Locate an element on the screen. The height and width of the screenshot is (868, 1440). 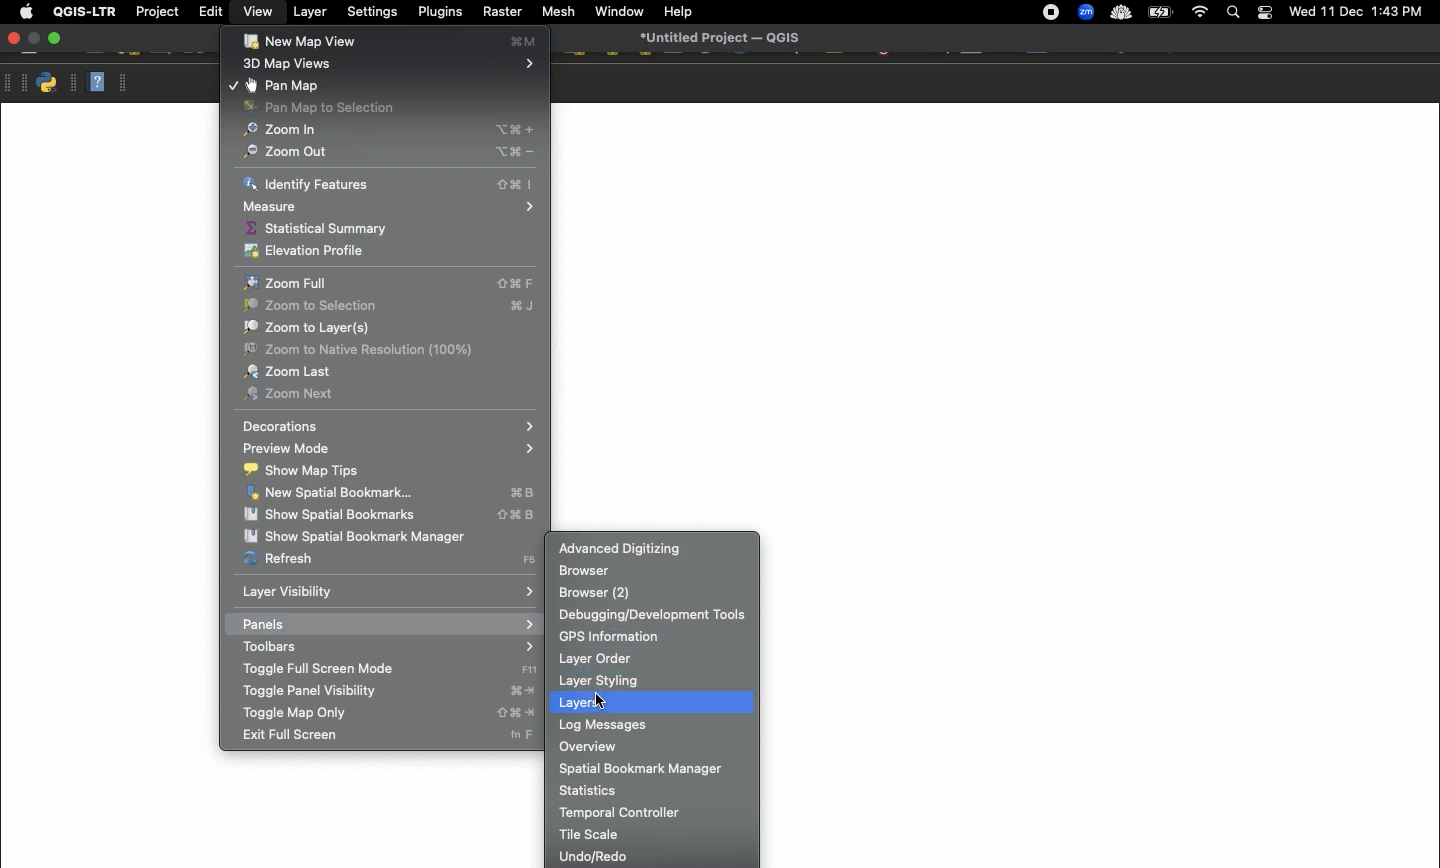
Zoom out is located at coordinates (388, 151).